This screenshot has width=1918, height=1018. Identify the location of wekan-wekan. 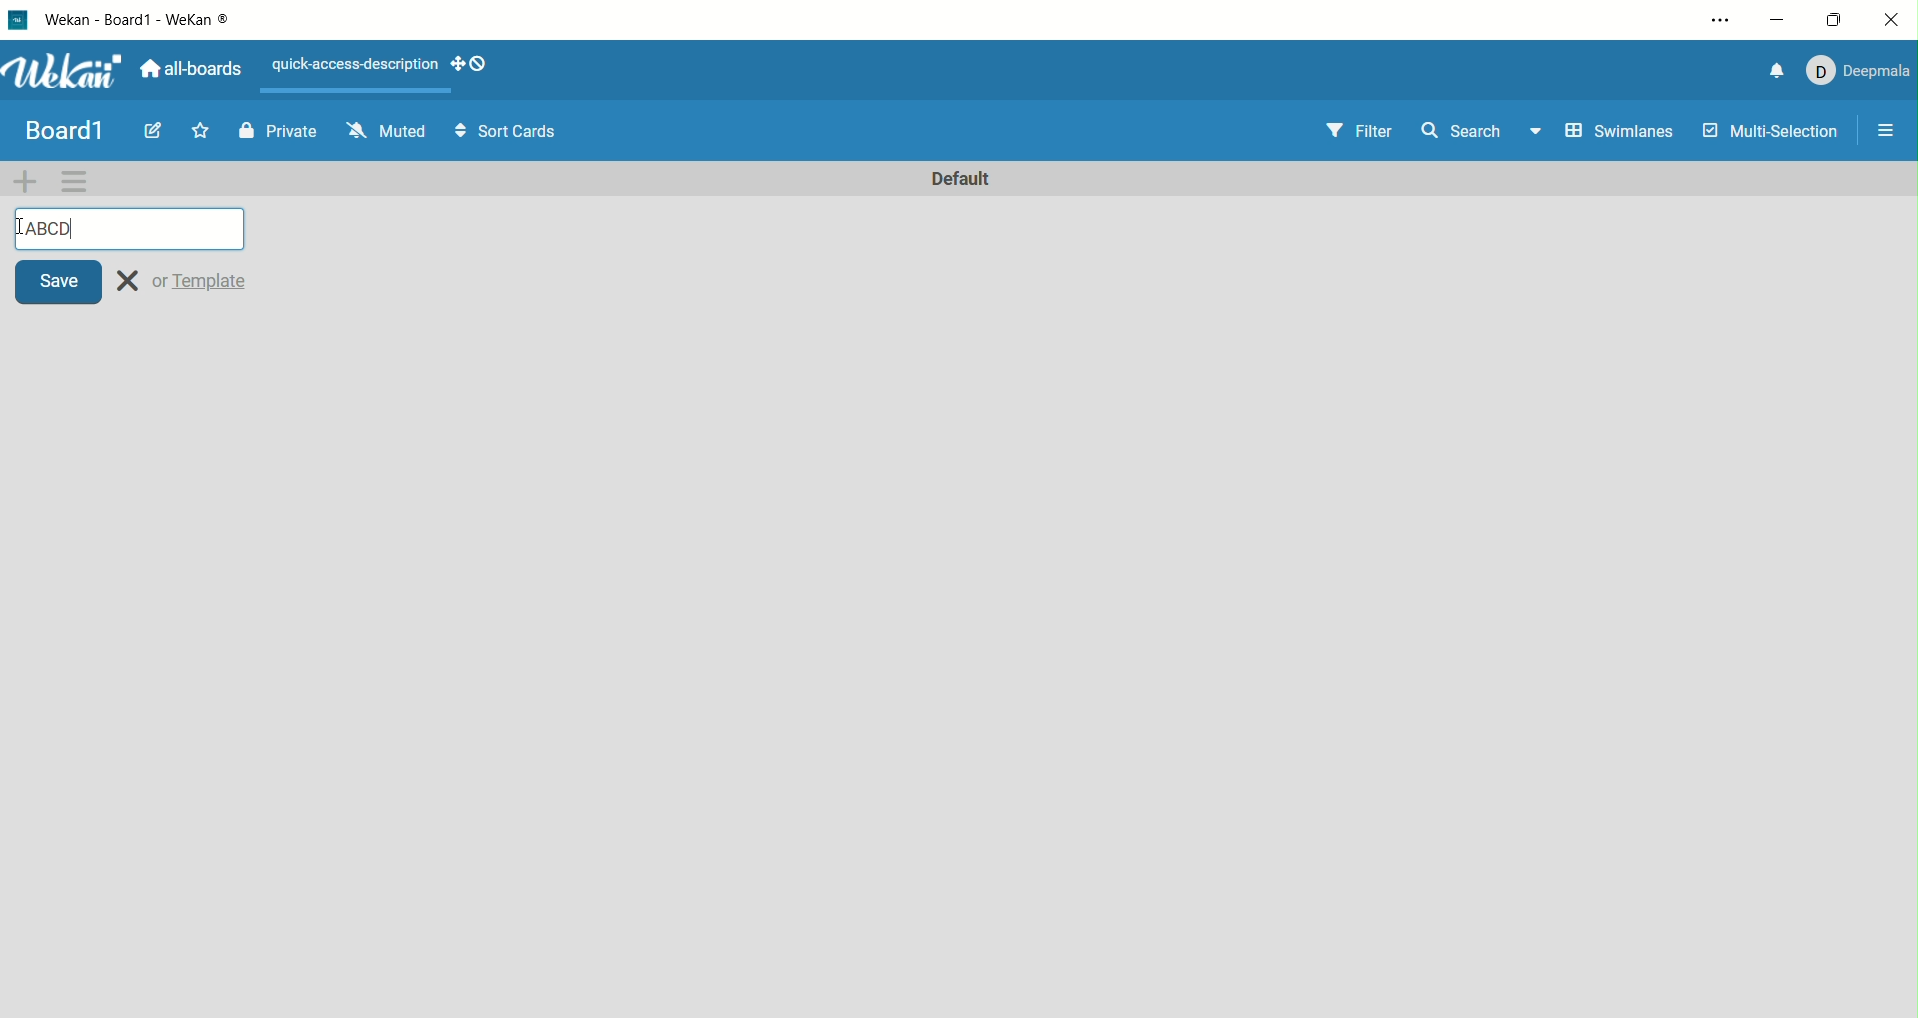
(152, 20).